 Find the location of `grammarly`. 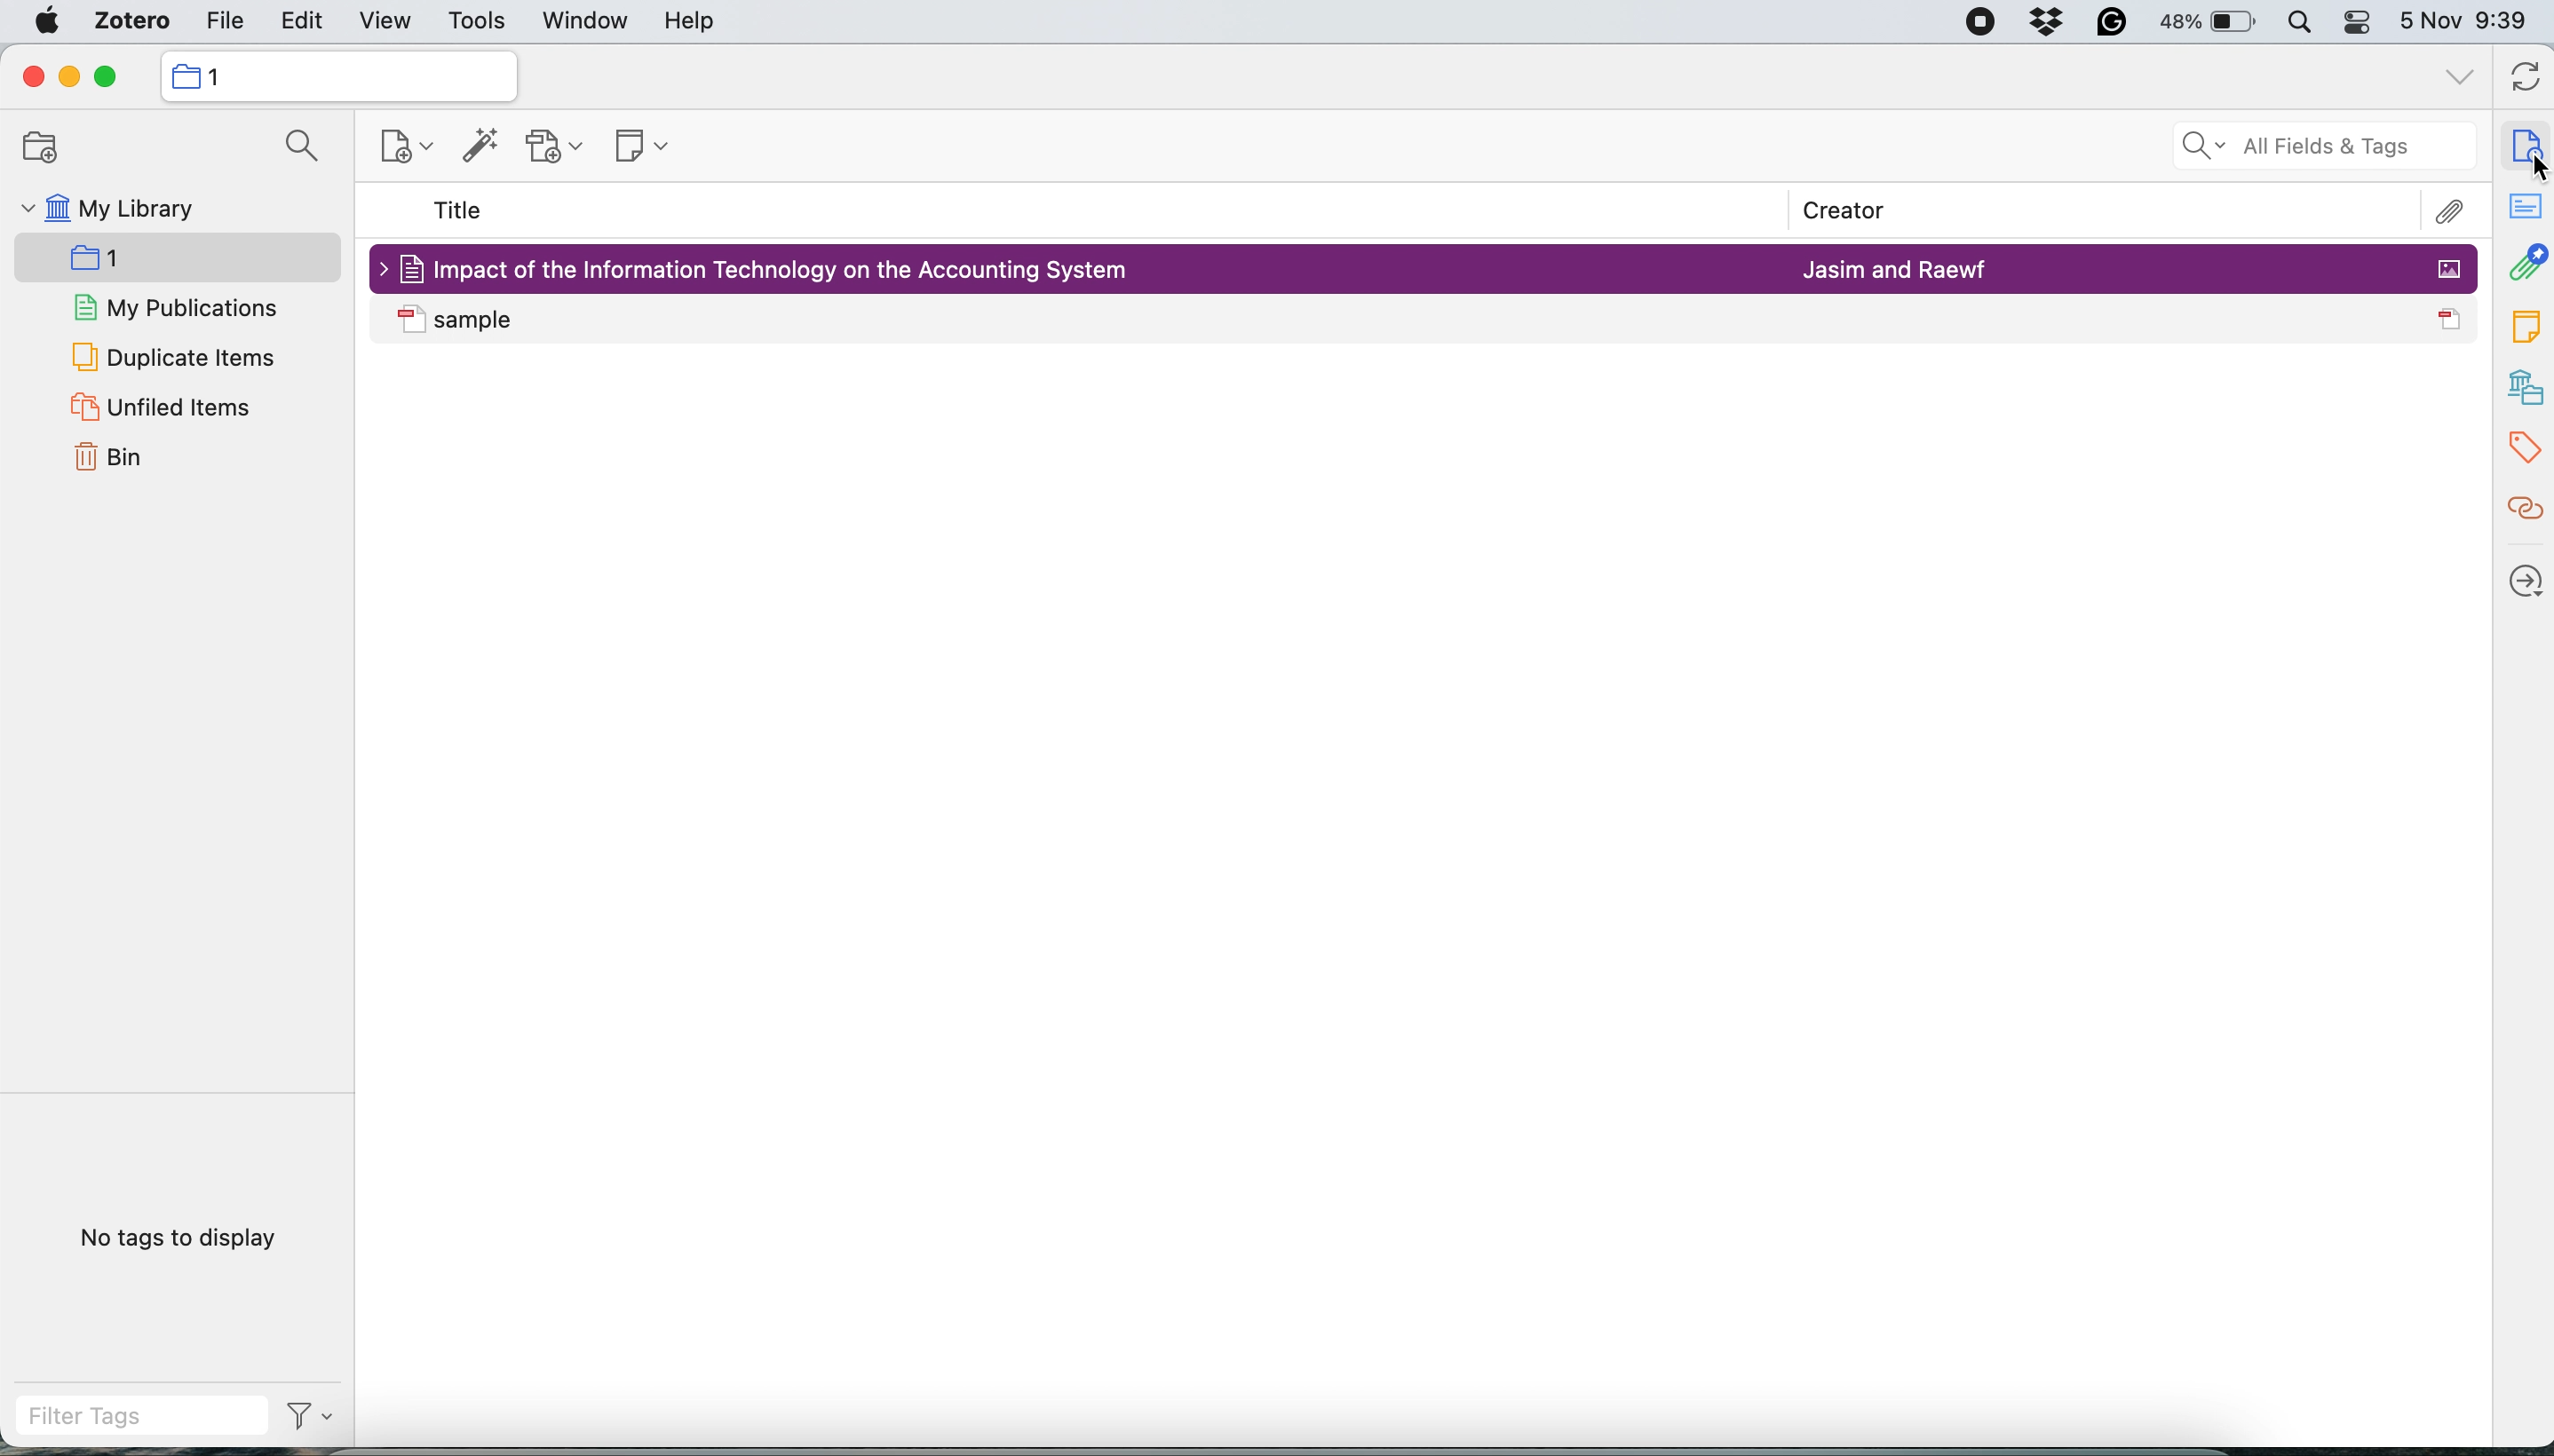

grammarly is located at coordinates (2111, 23).